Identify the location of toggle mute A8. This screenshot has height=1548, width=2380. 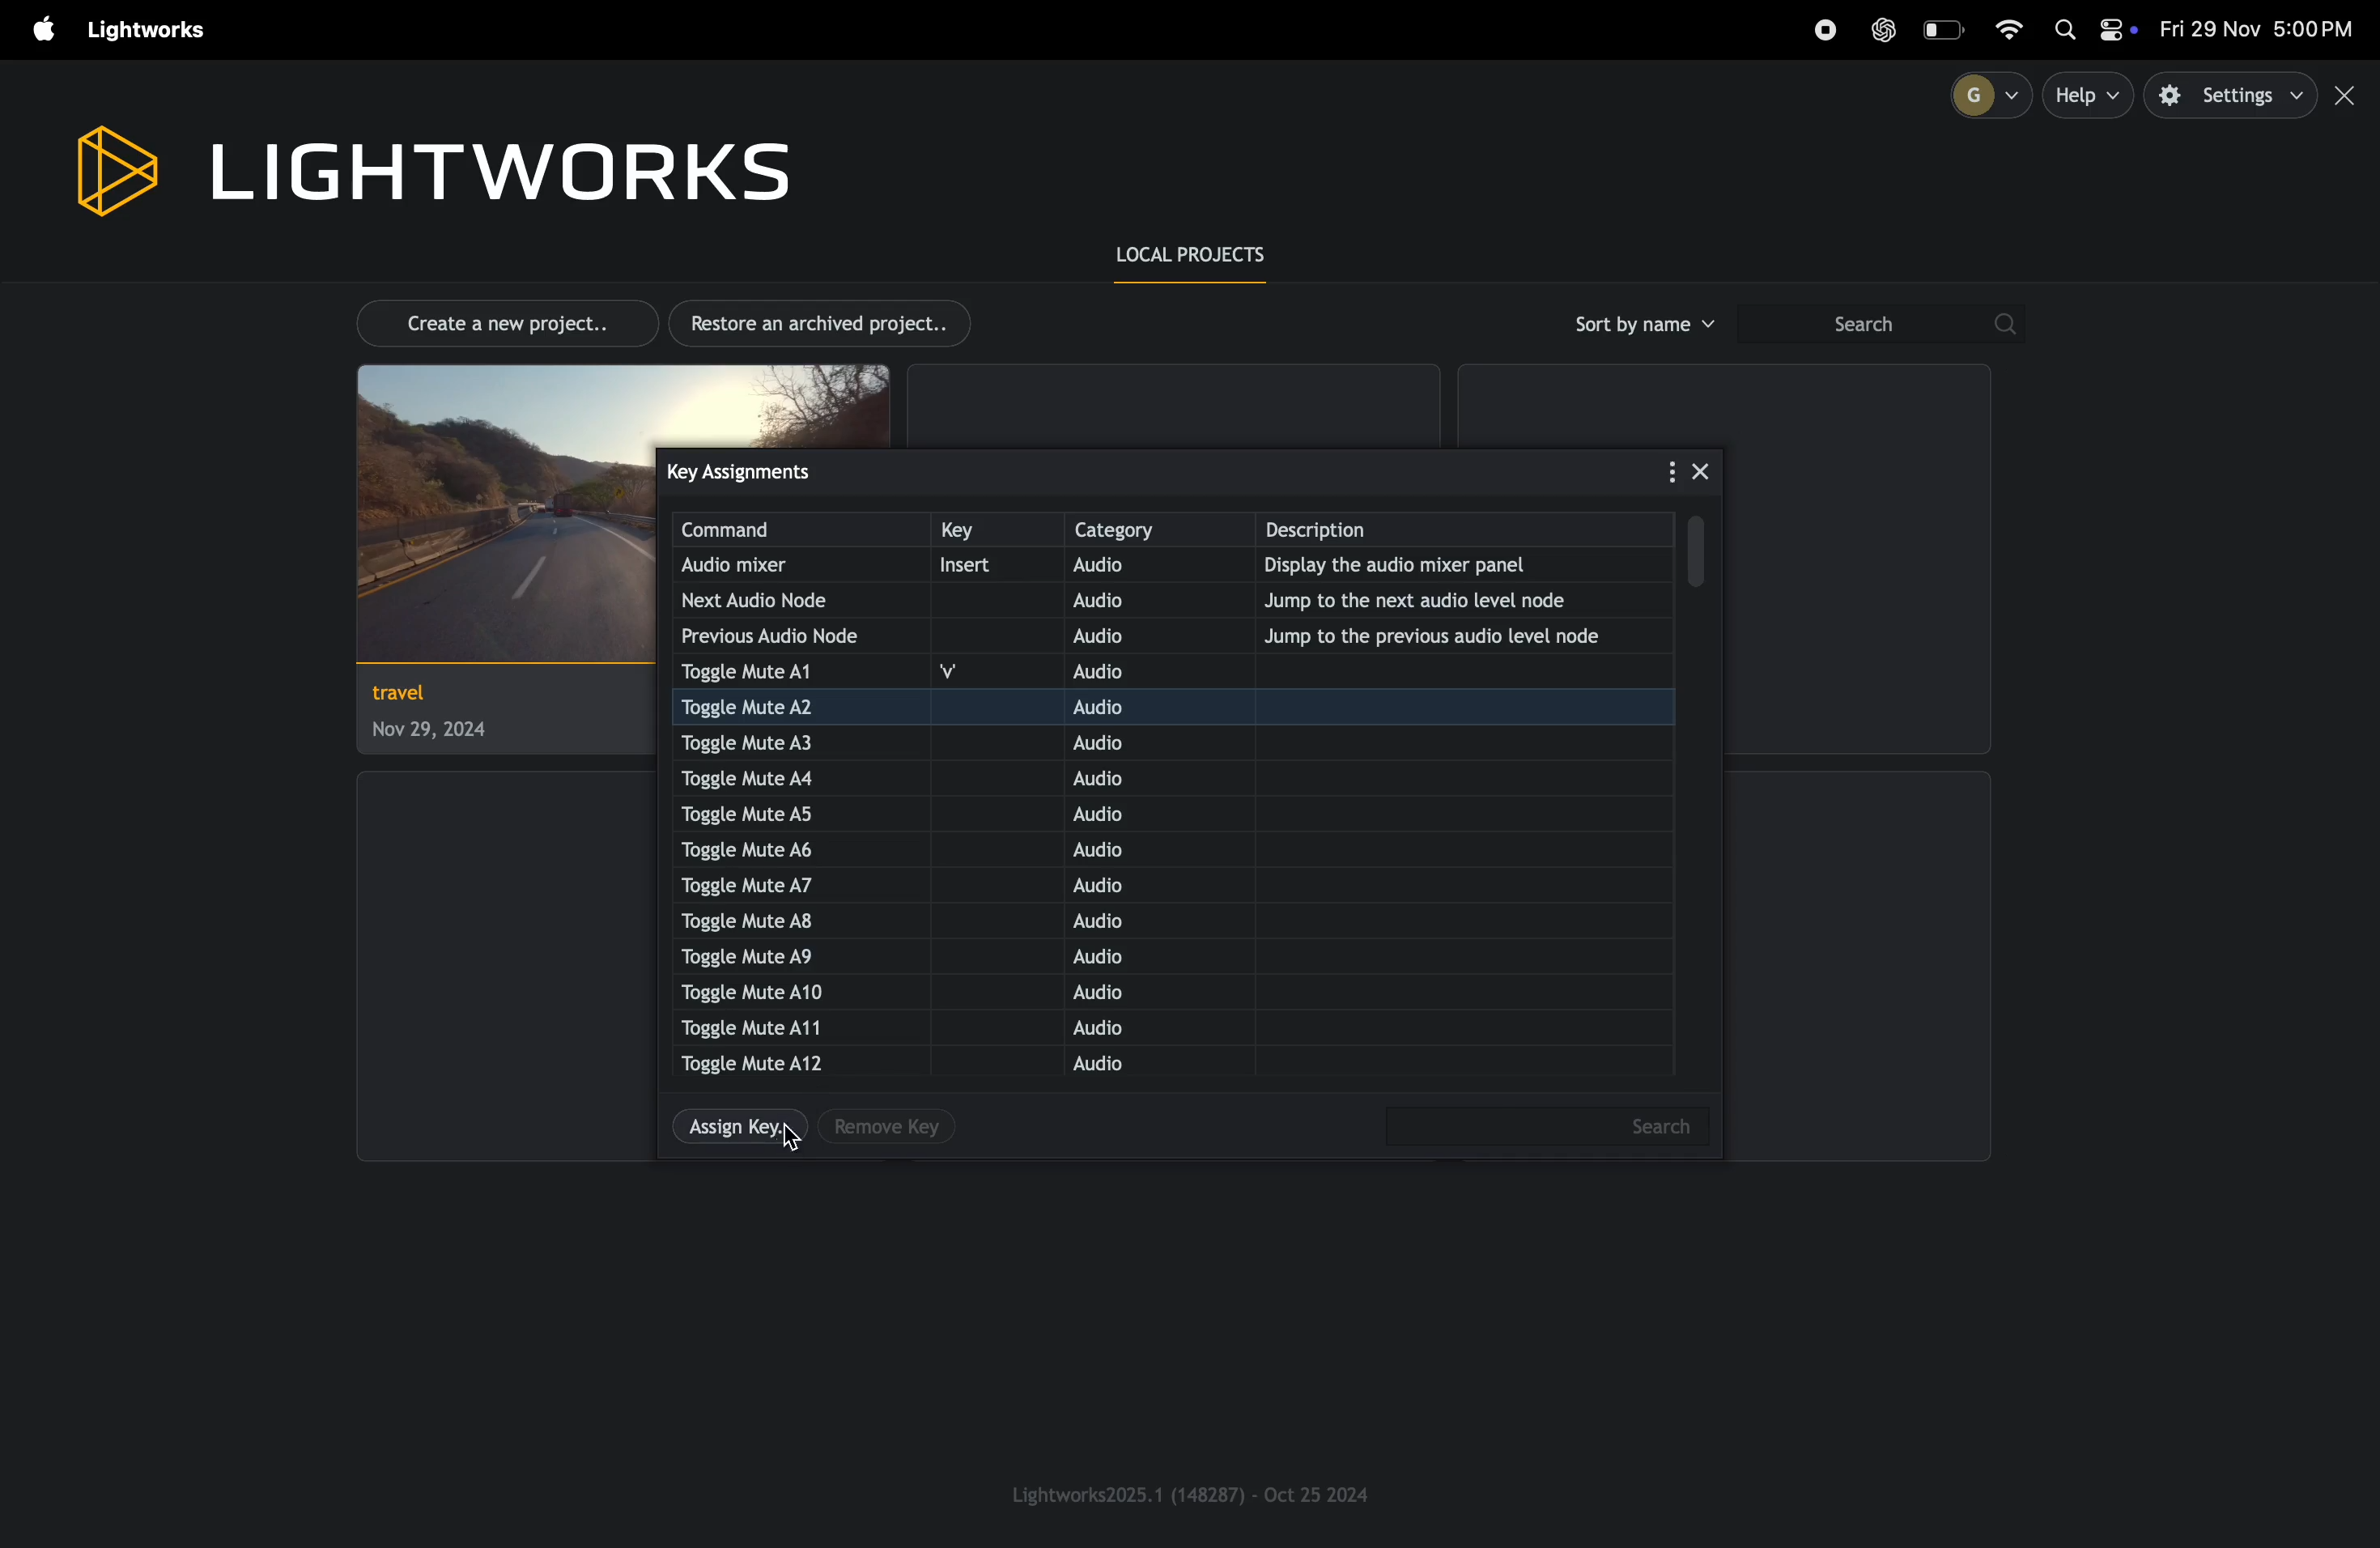
(773, 922).